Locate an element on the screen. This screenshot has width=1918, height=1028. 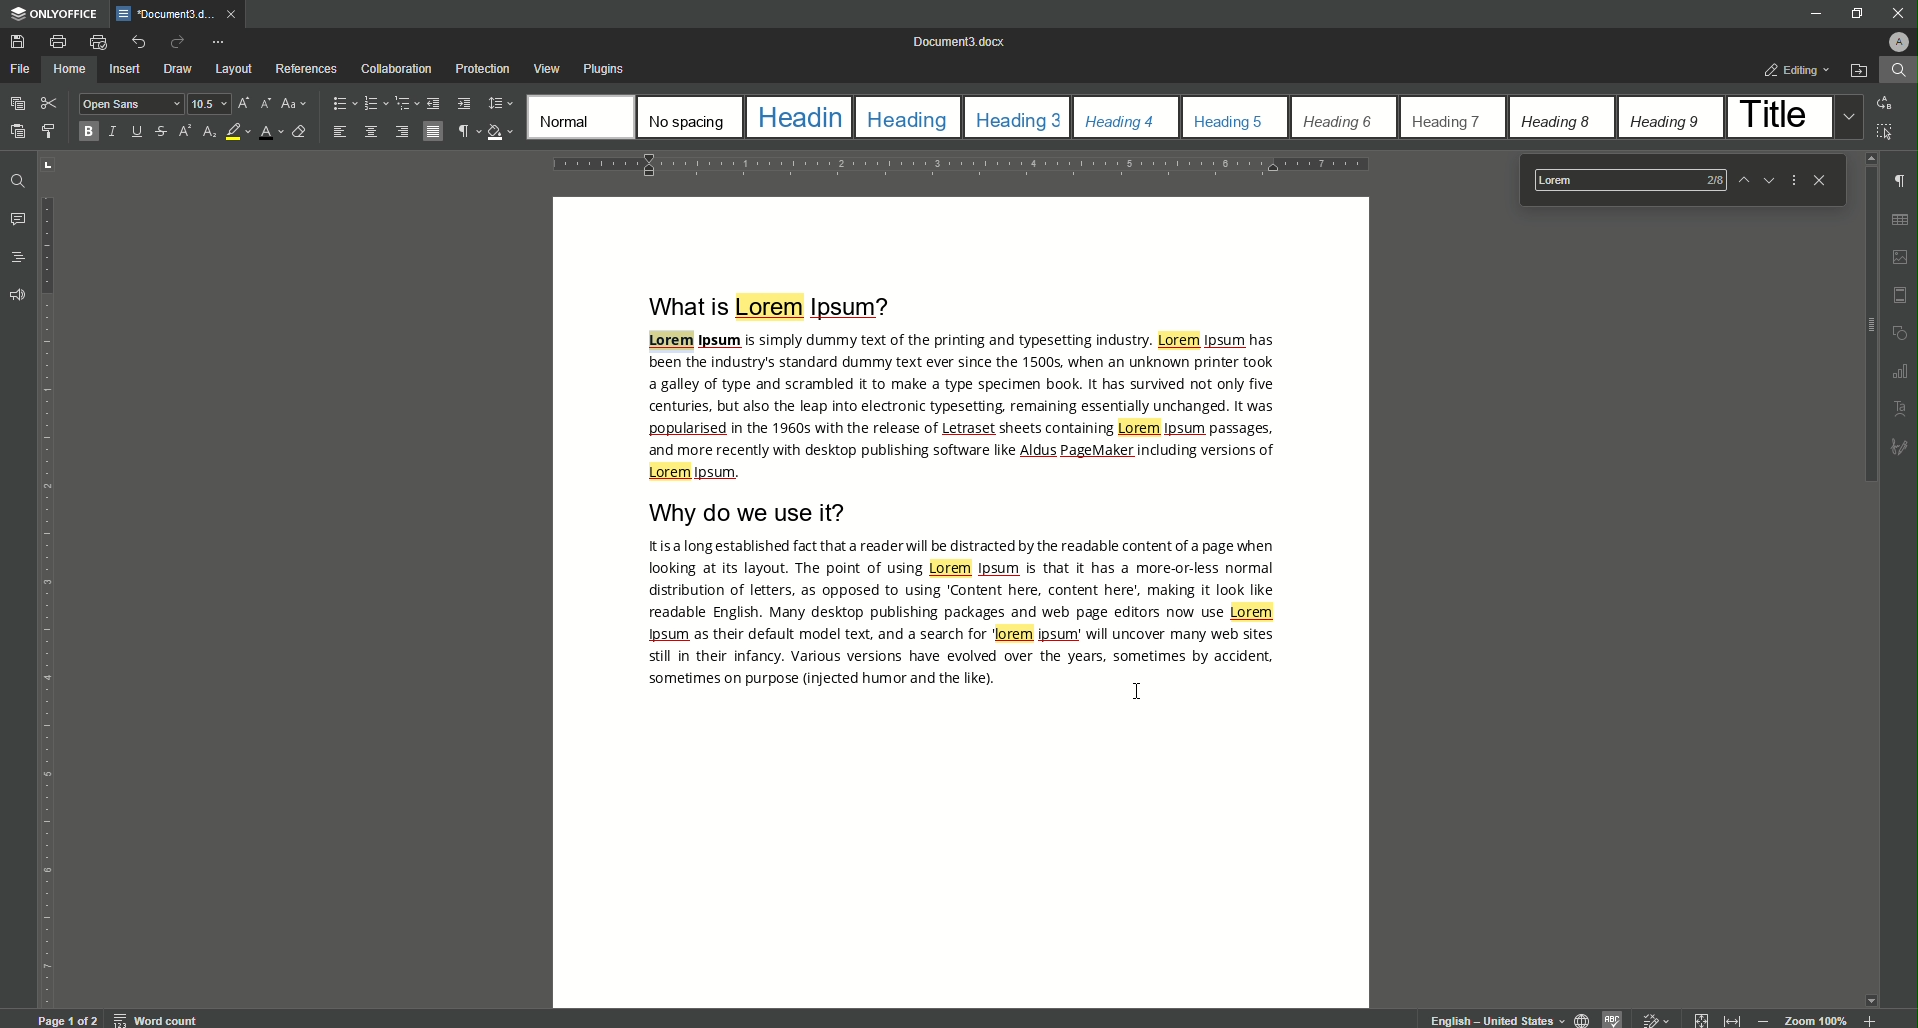
Zoom Out is located at coordinates (1764, 1019).